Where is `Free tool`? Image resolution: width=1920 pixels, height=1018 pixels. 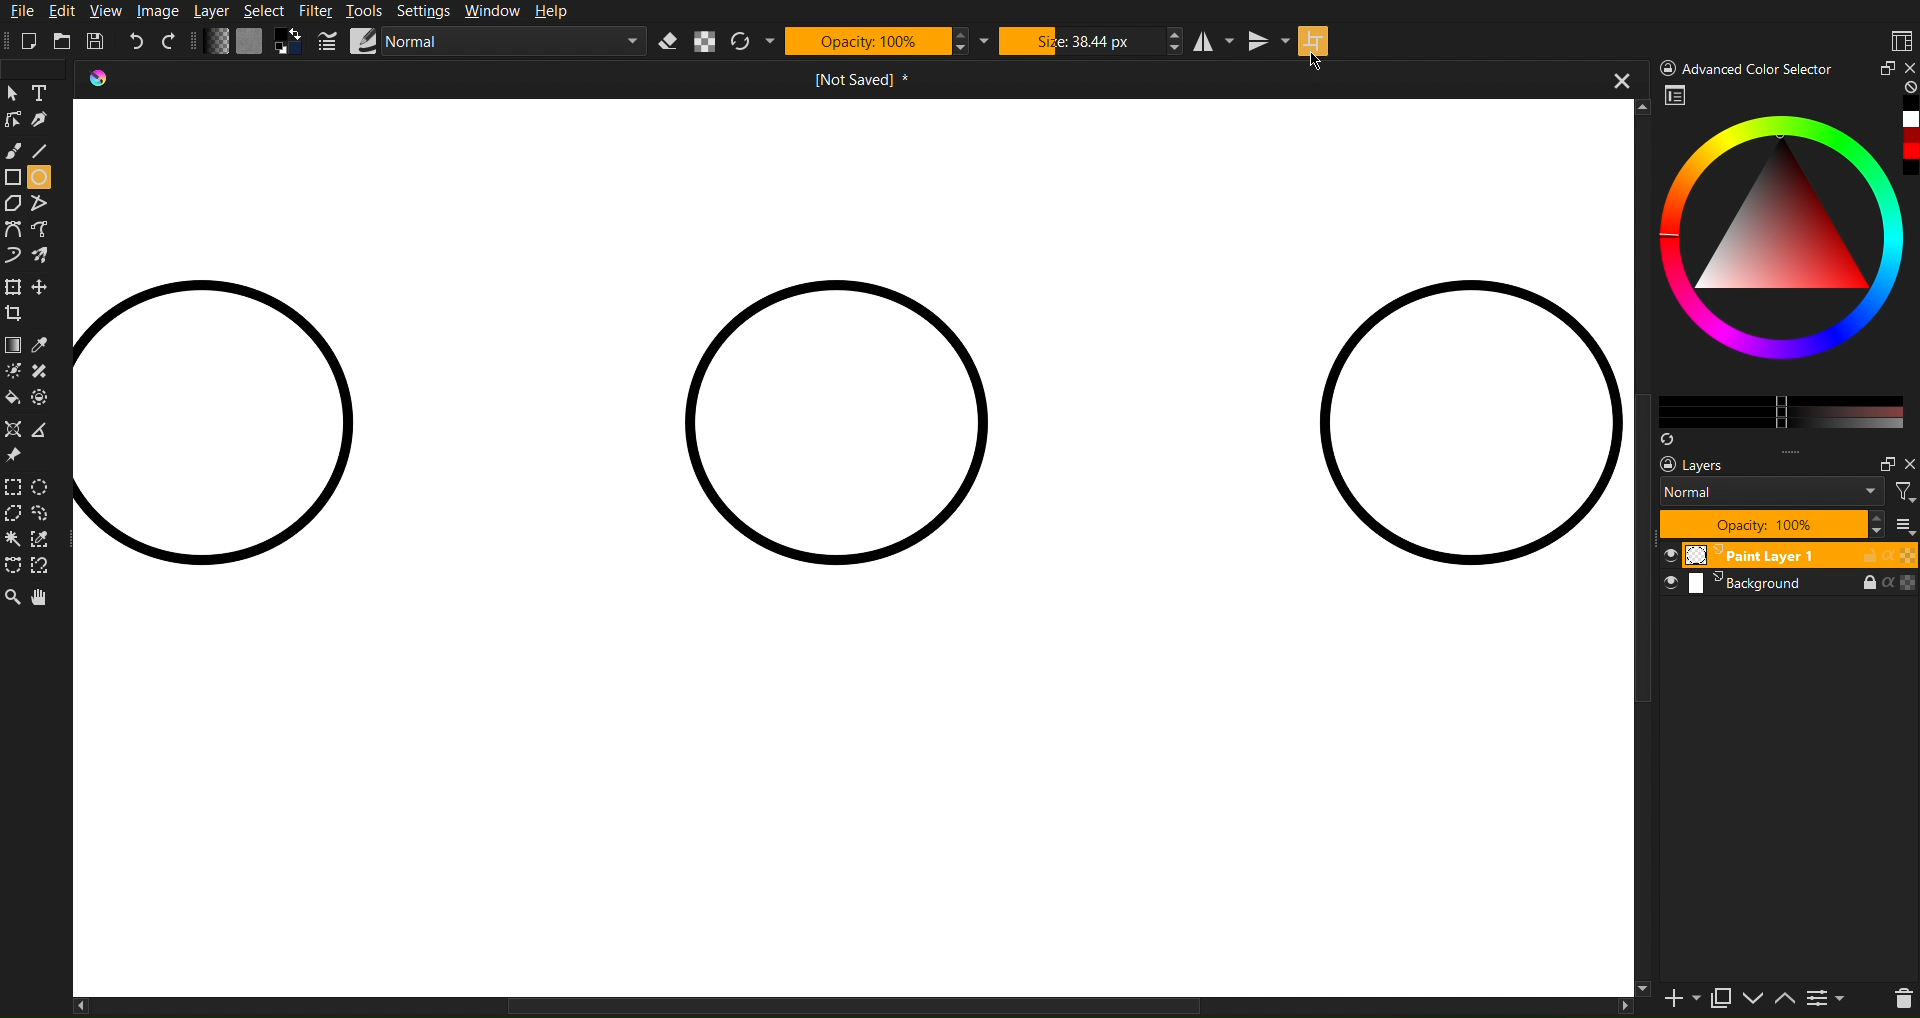 Free tool is located at coordinates (44, 566).